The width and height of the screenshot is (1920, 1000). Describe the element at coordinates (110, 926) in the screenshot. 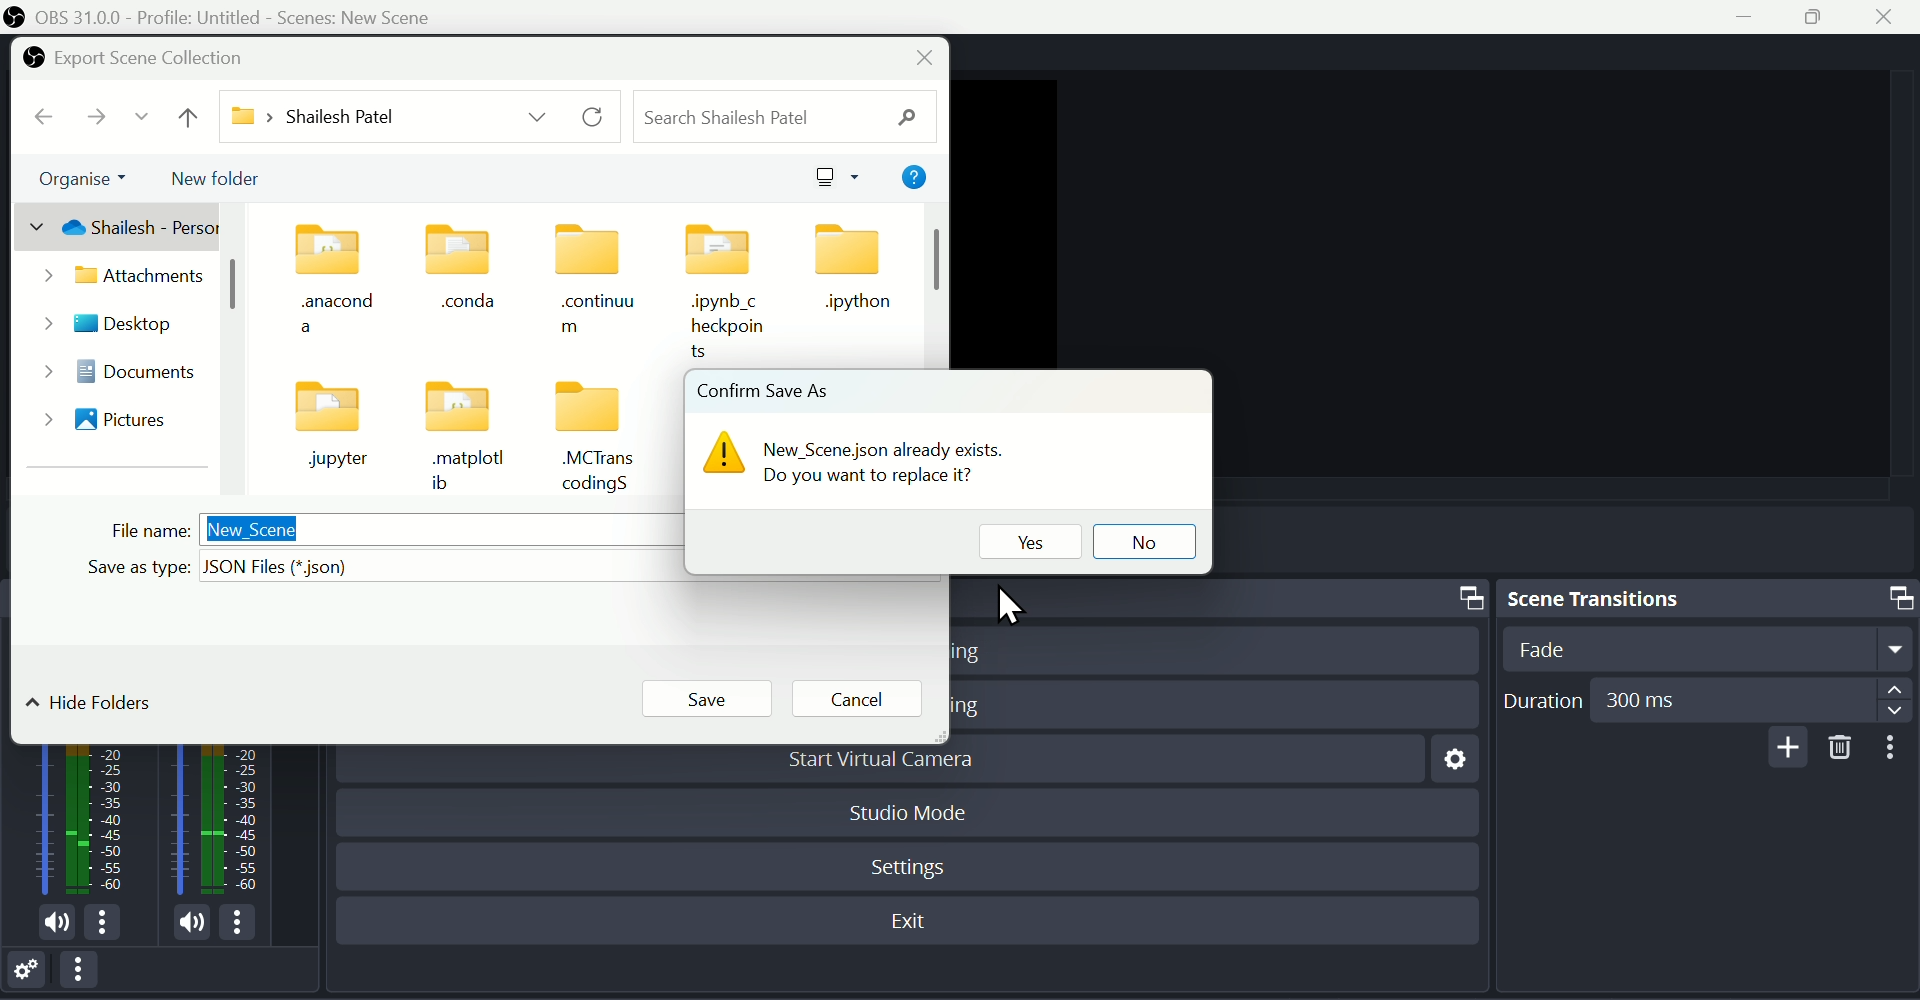

I see `more options` at that location.